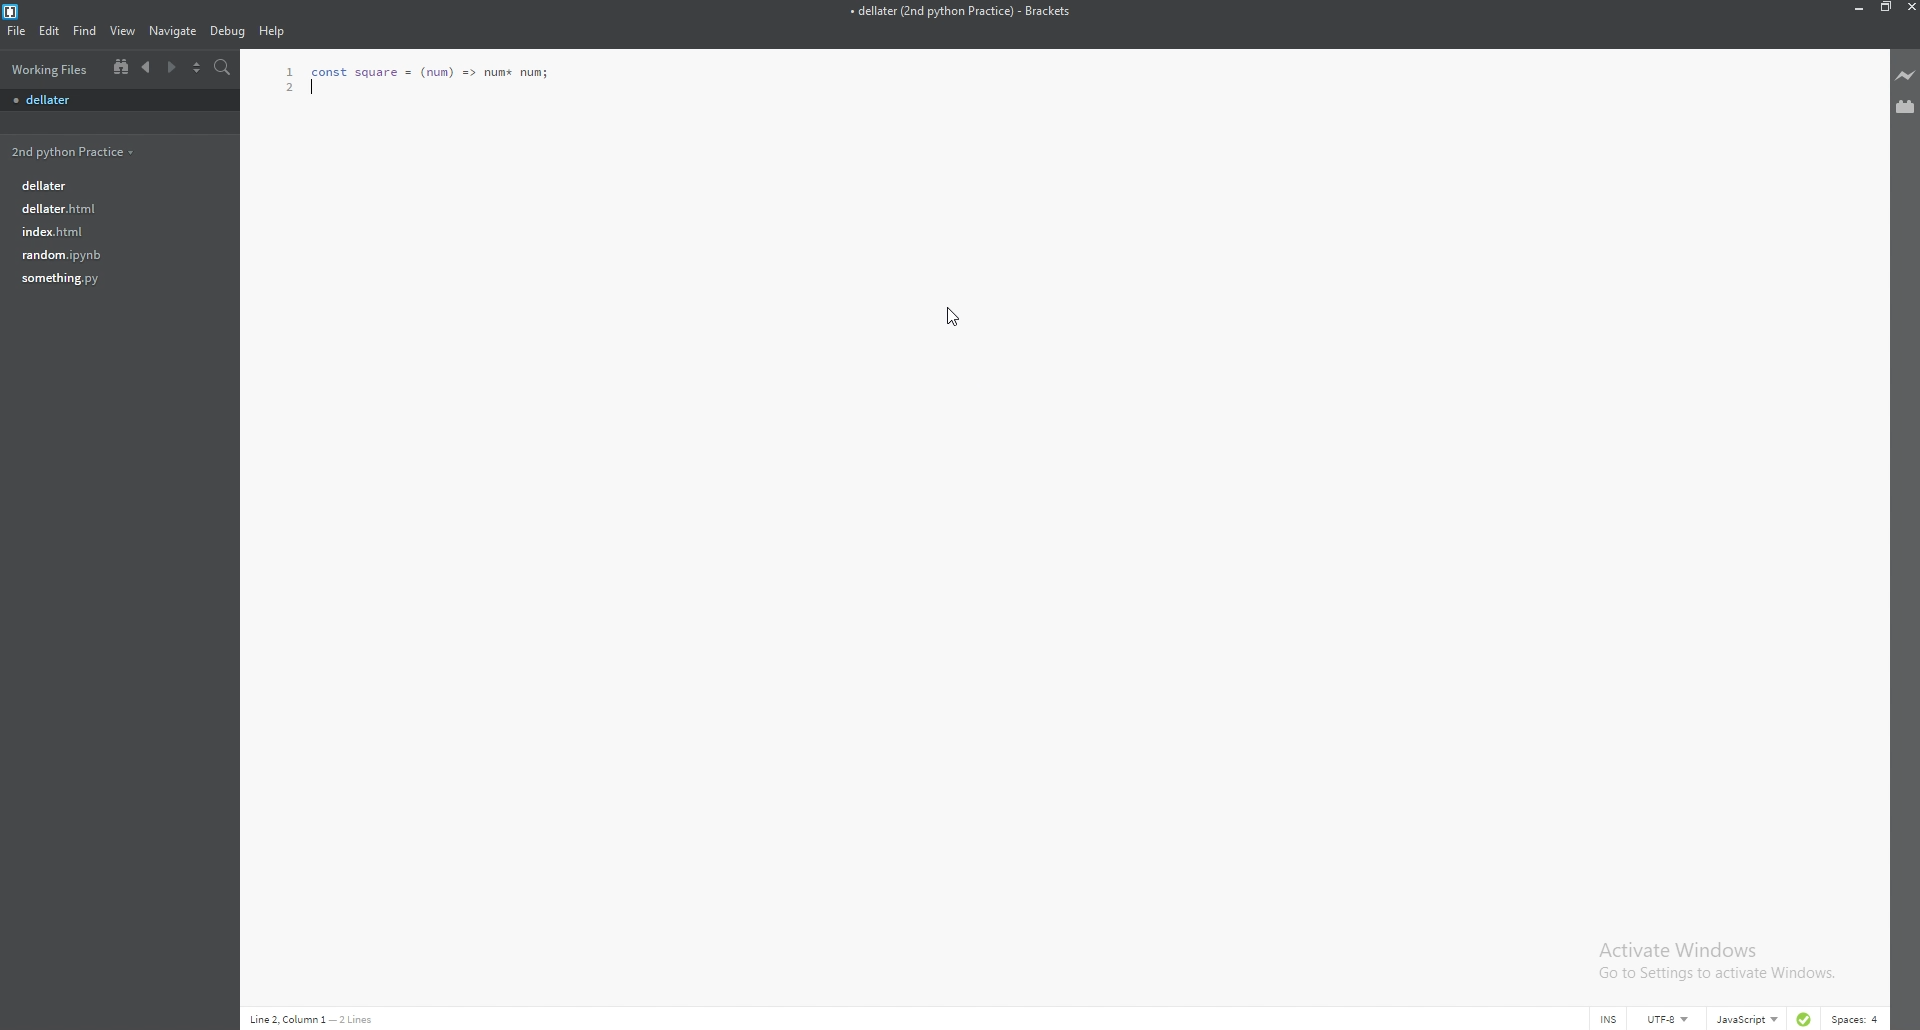  Describe the element at coordinates (1750, 1019) in the screenshot. I see `language` at that location.